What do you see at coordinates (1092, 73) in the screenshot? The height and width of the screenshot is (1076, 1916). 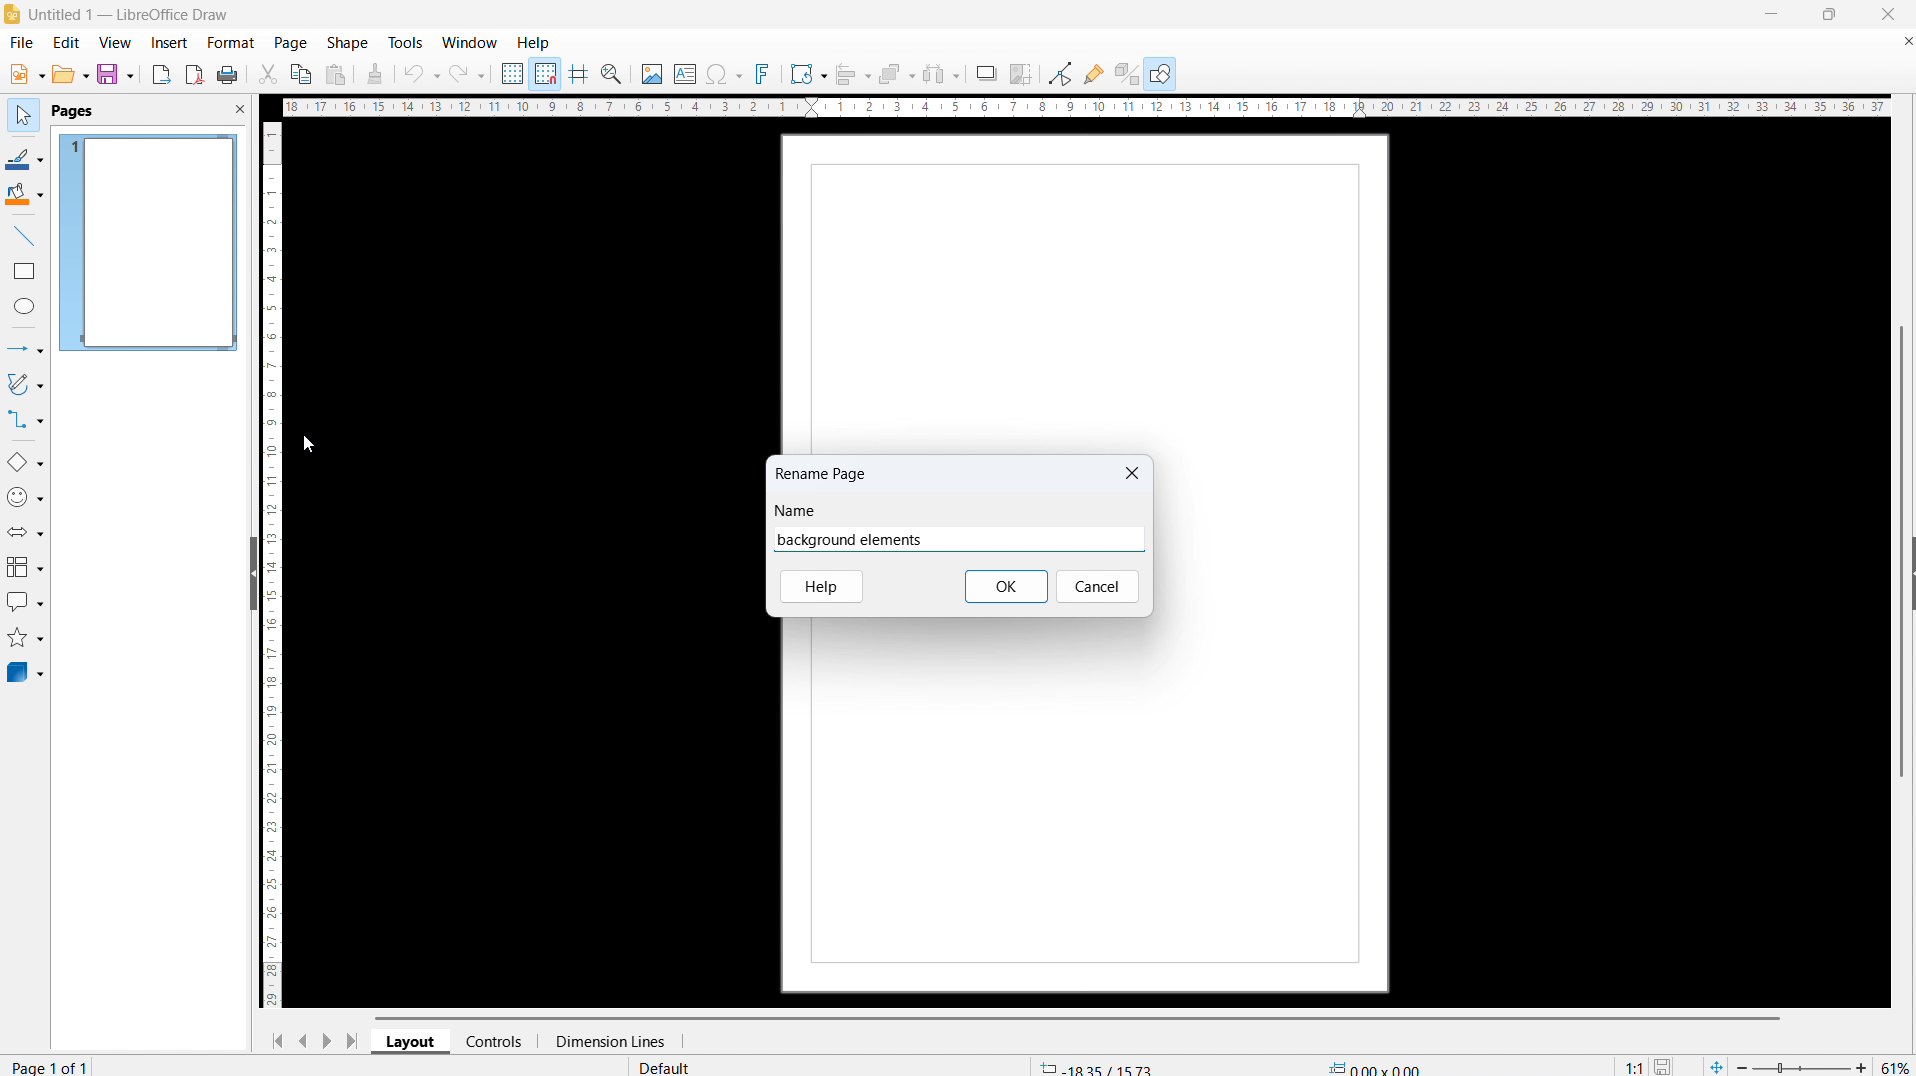 I see `show gluepoint functions` at bounding box center [1092, 73].